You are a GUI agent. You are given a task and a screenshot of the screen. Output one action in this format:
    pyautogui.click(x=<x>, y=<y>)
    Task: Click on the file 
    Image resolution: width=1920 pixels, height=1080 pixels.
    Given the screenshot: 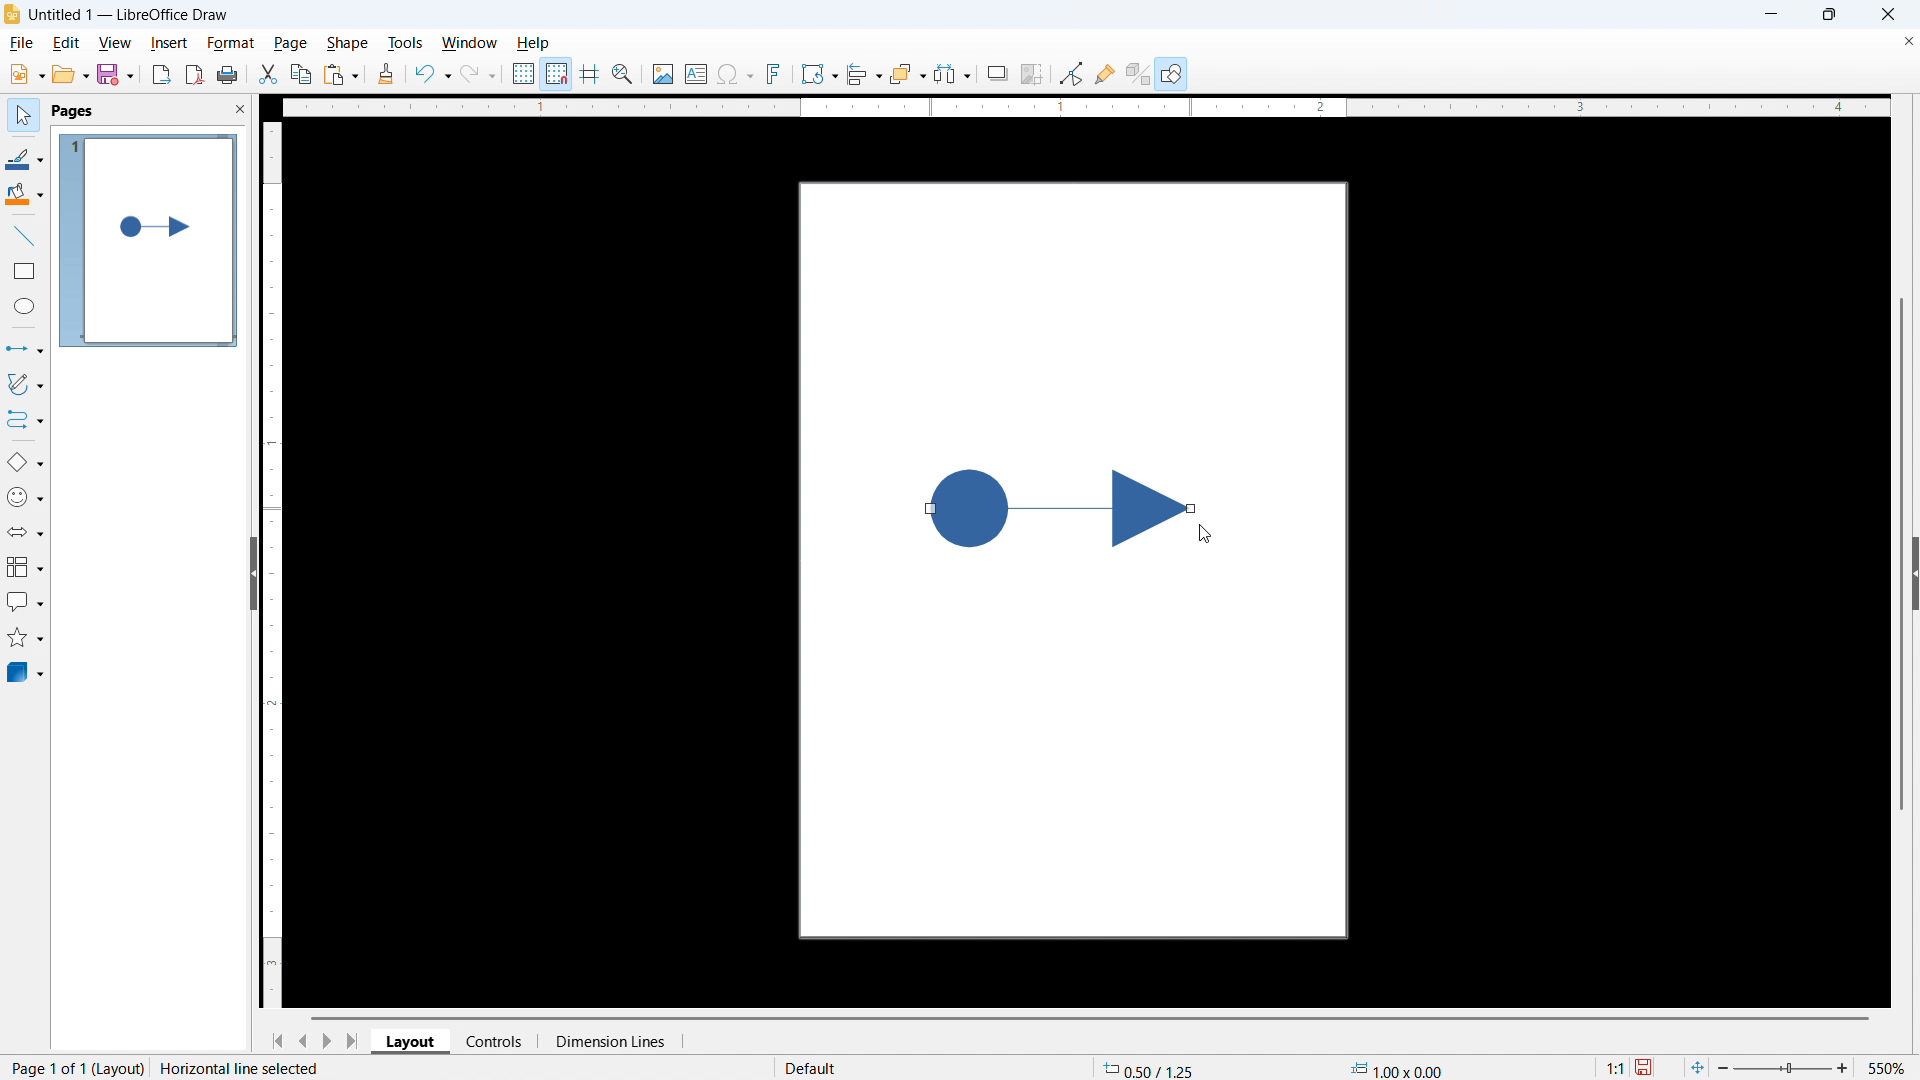 What is the action you would take?
    pyautogui.click(x=21, y=43)
    